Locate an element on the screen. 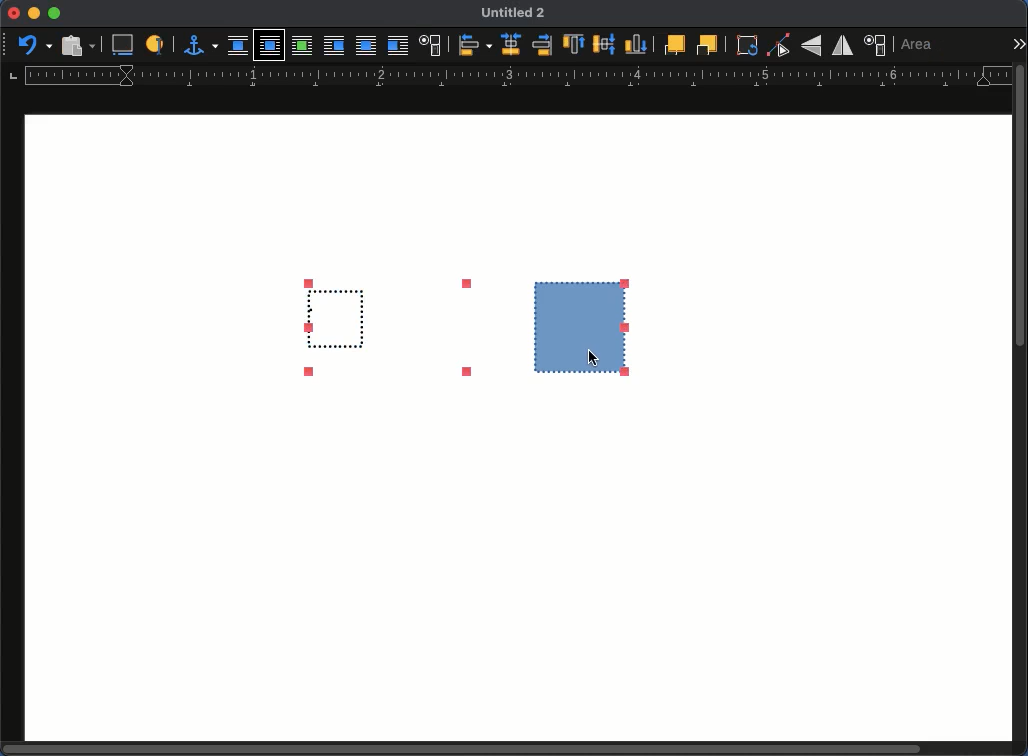 The height and width of the screenshot is (756, 1028). maximize is located at coordinates (55, 13).